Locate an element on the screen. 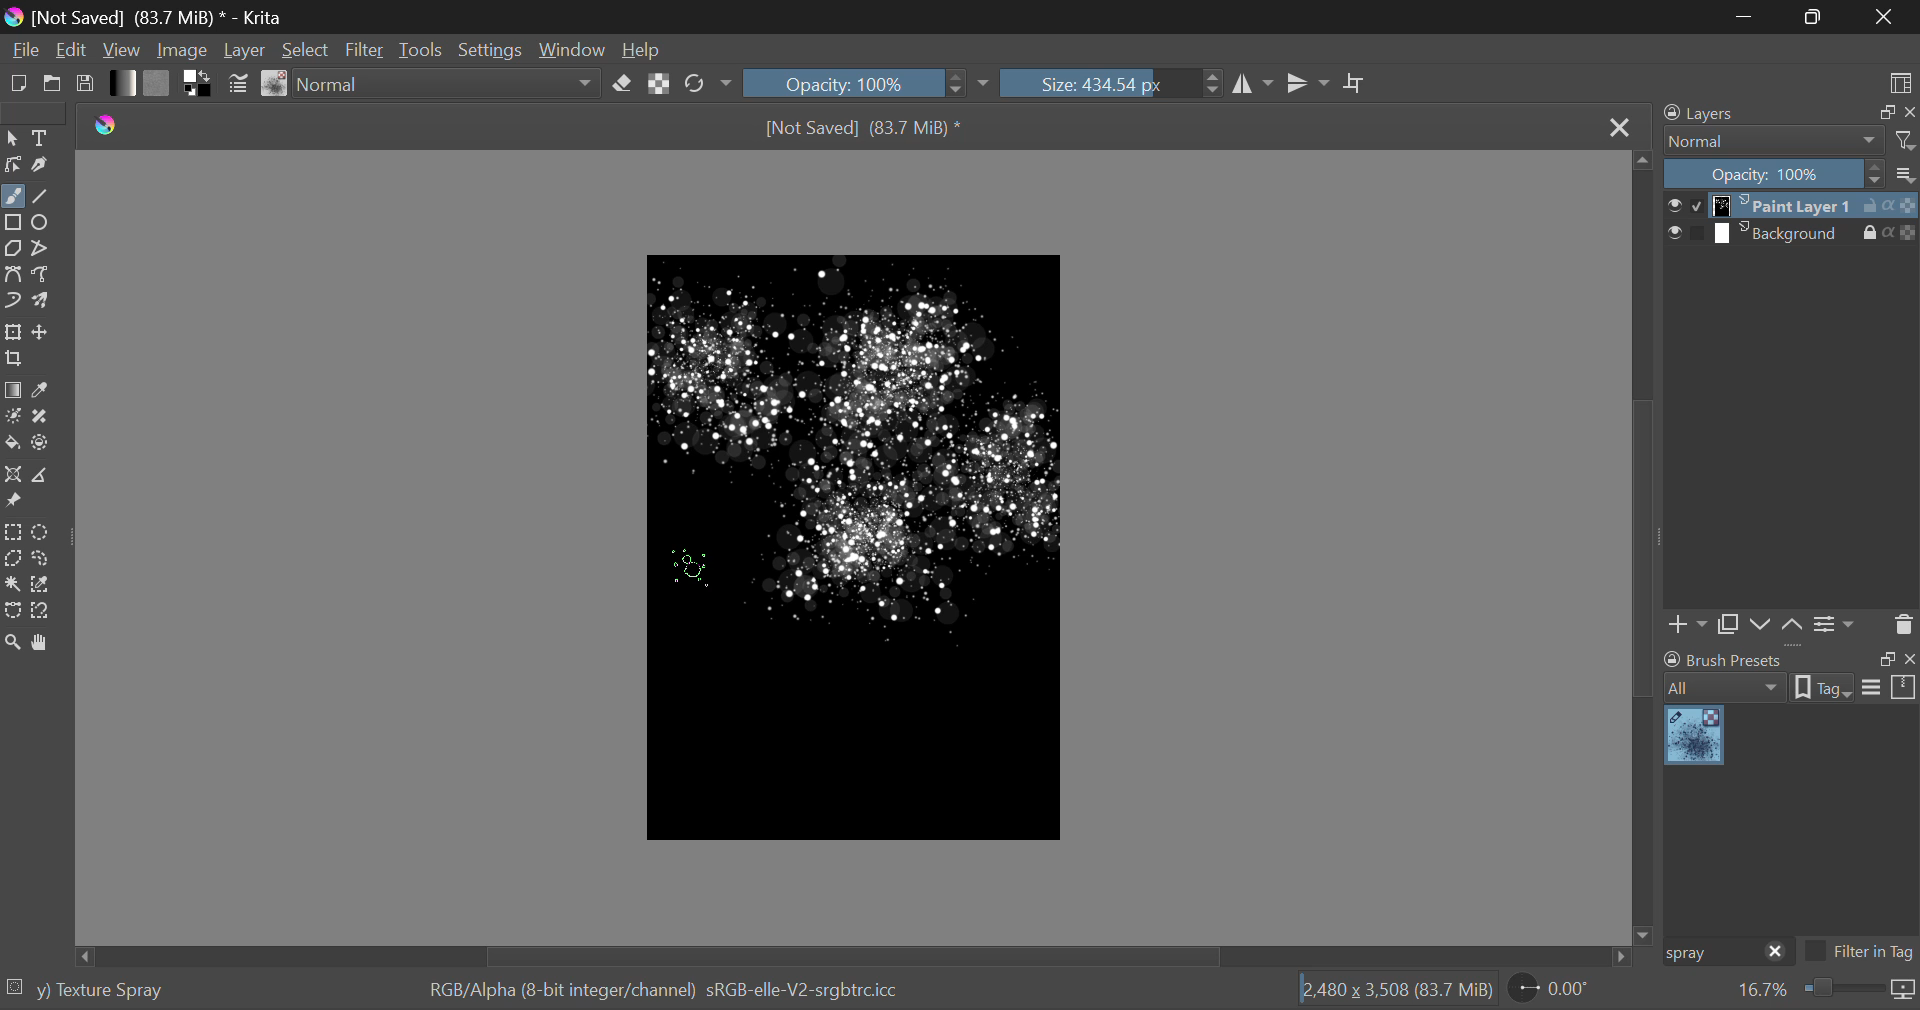 Image resolution: width=1920 pixels, height=1010 pixels. Continuous Fill is located at coordinates (12, 582).